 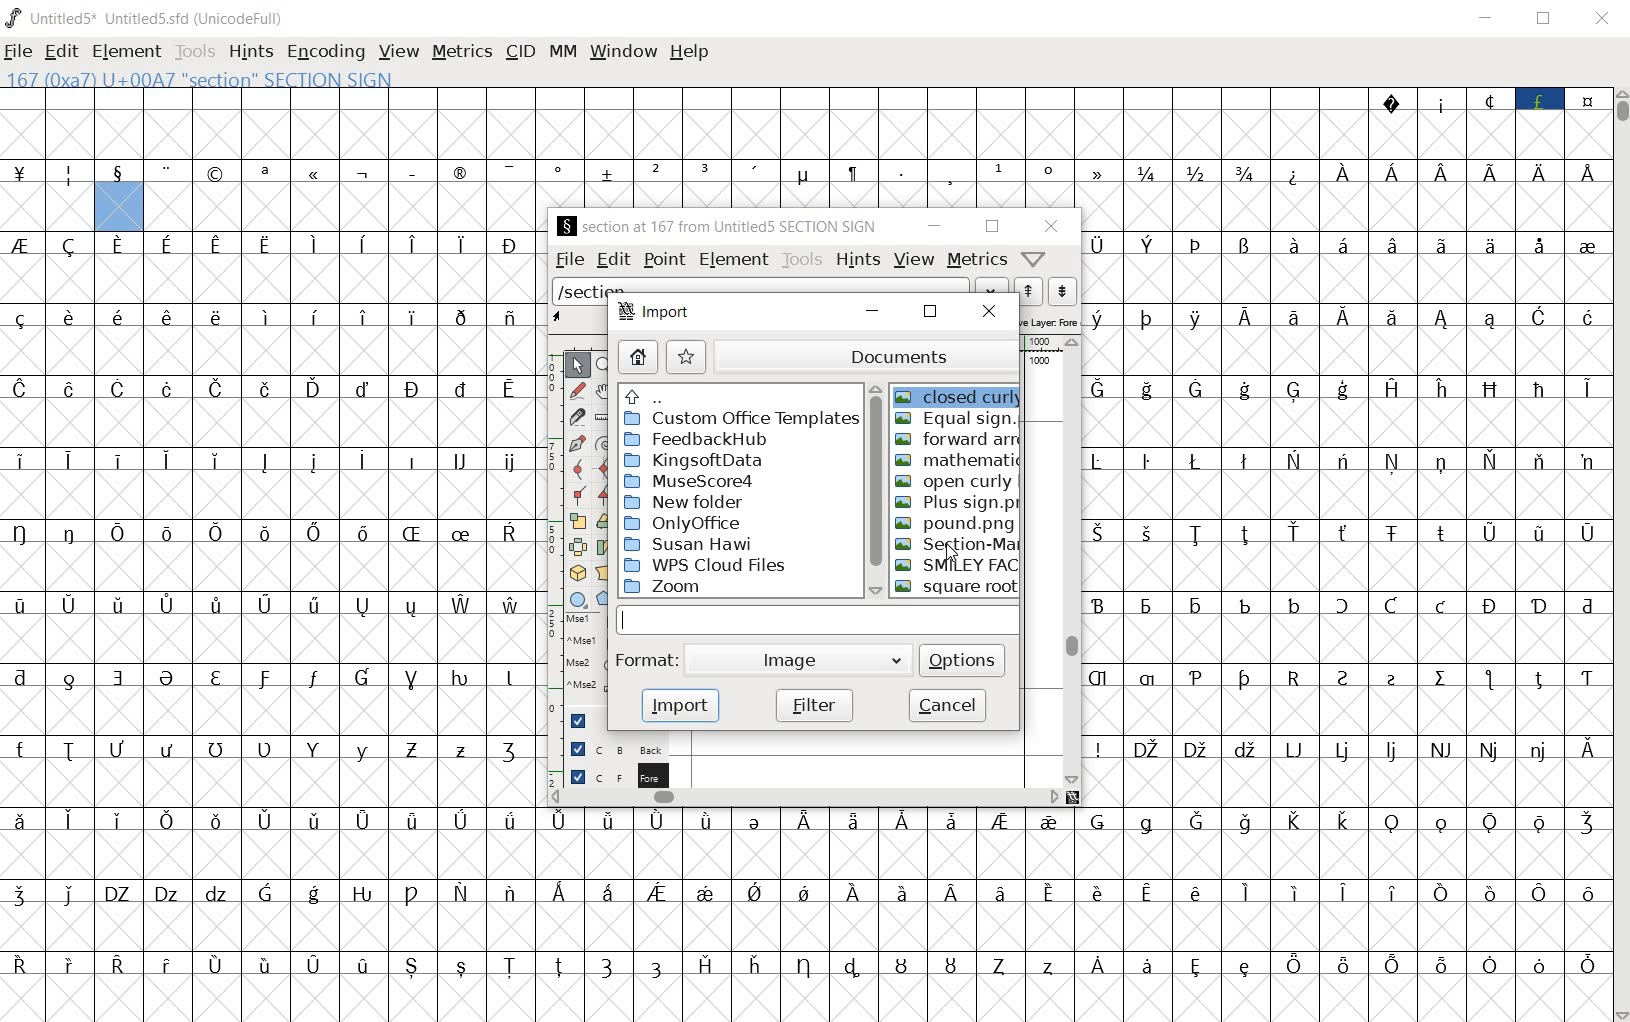 What do you see at coordinates (1345, 748) in the screenshot?
I see `special letters` at bounding box center [1345, 748].